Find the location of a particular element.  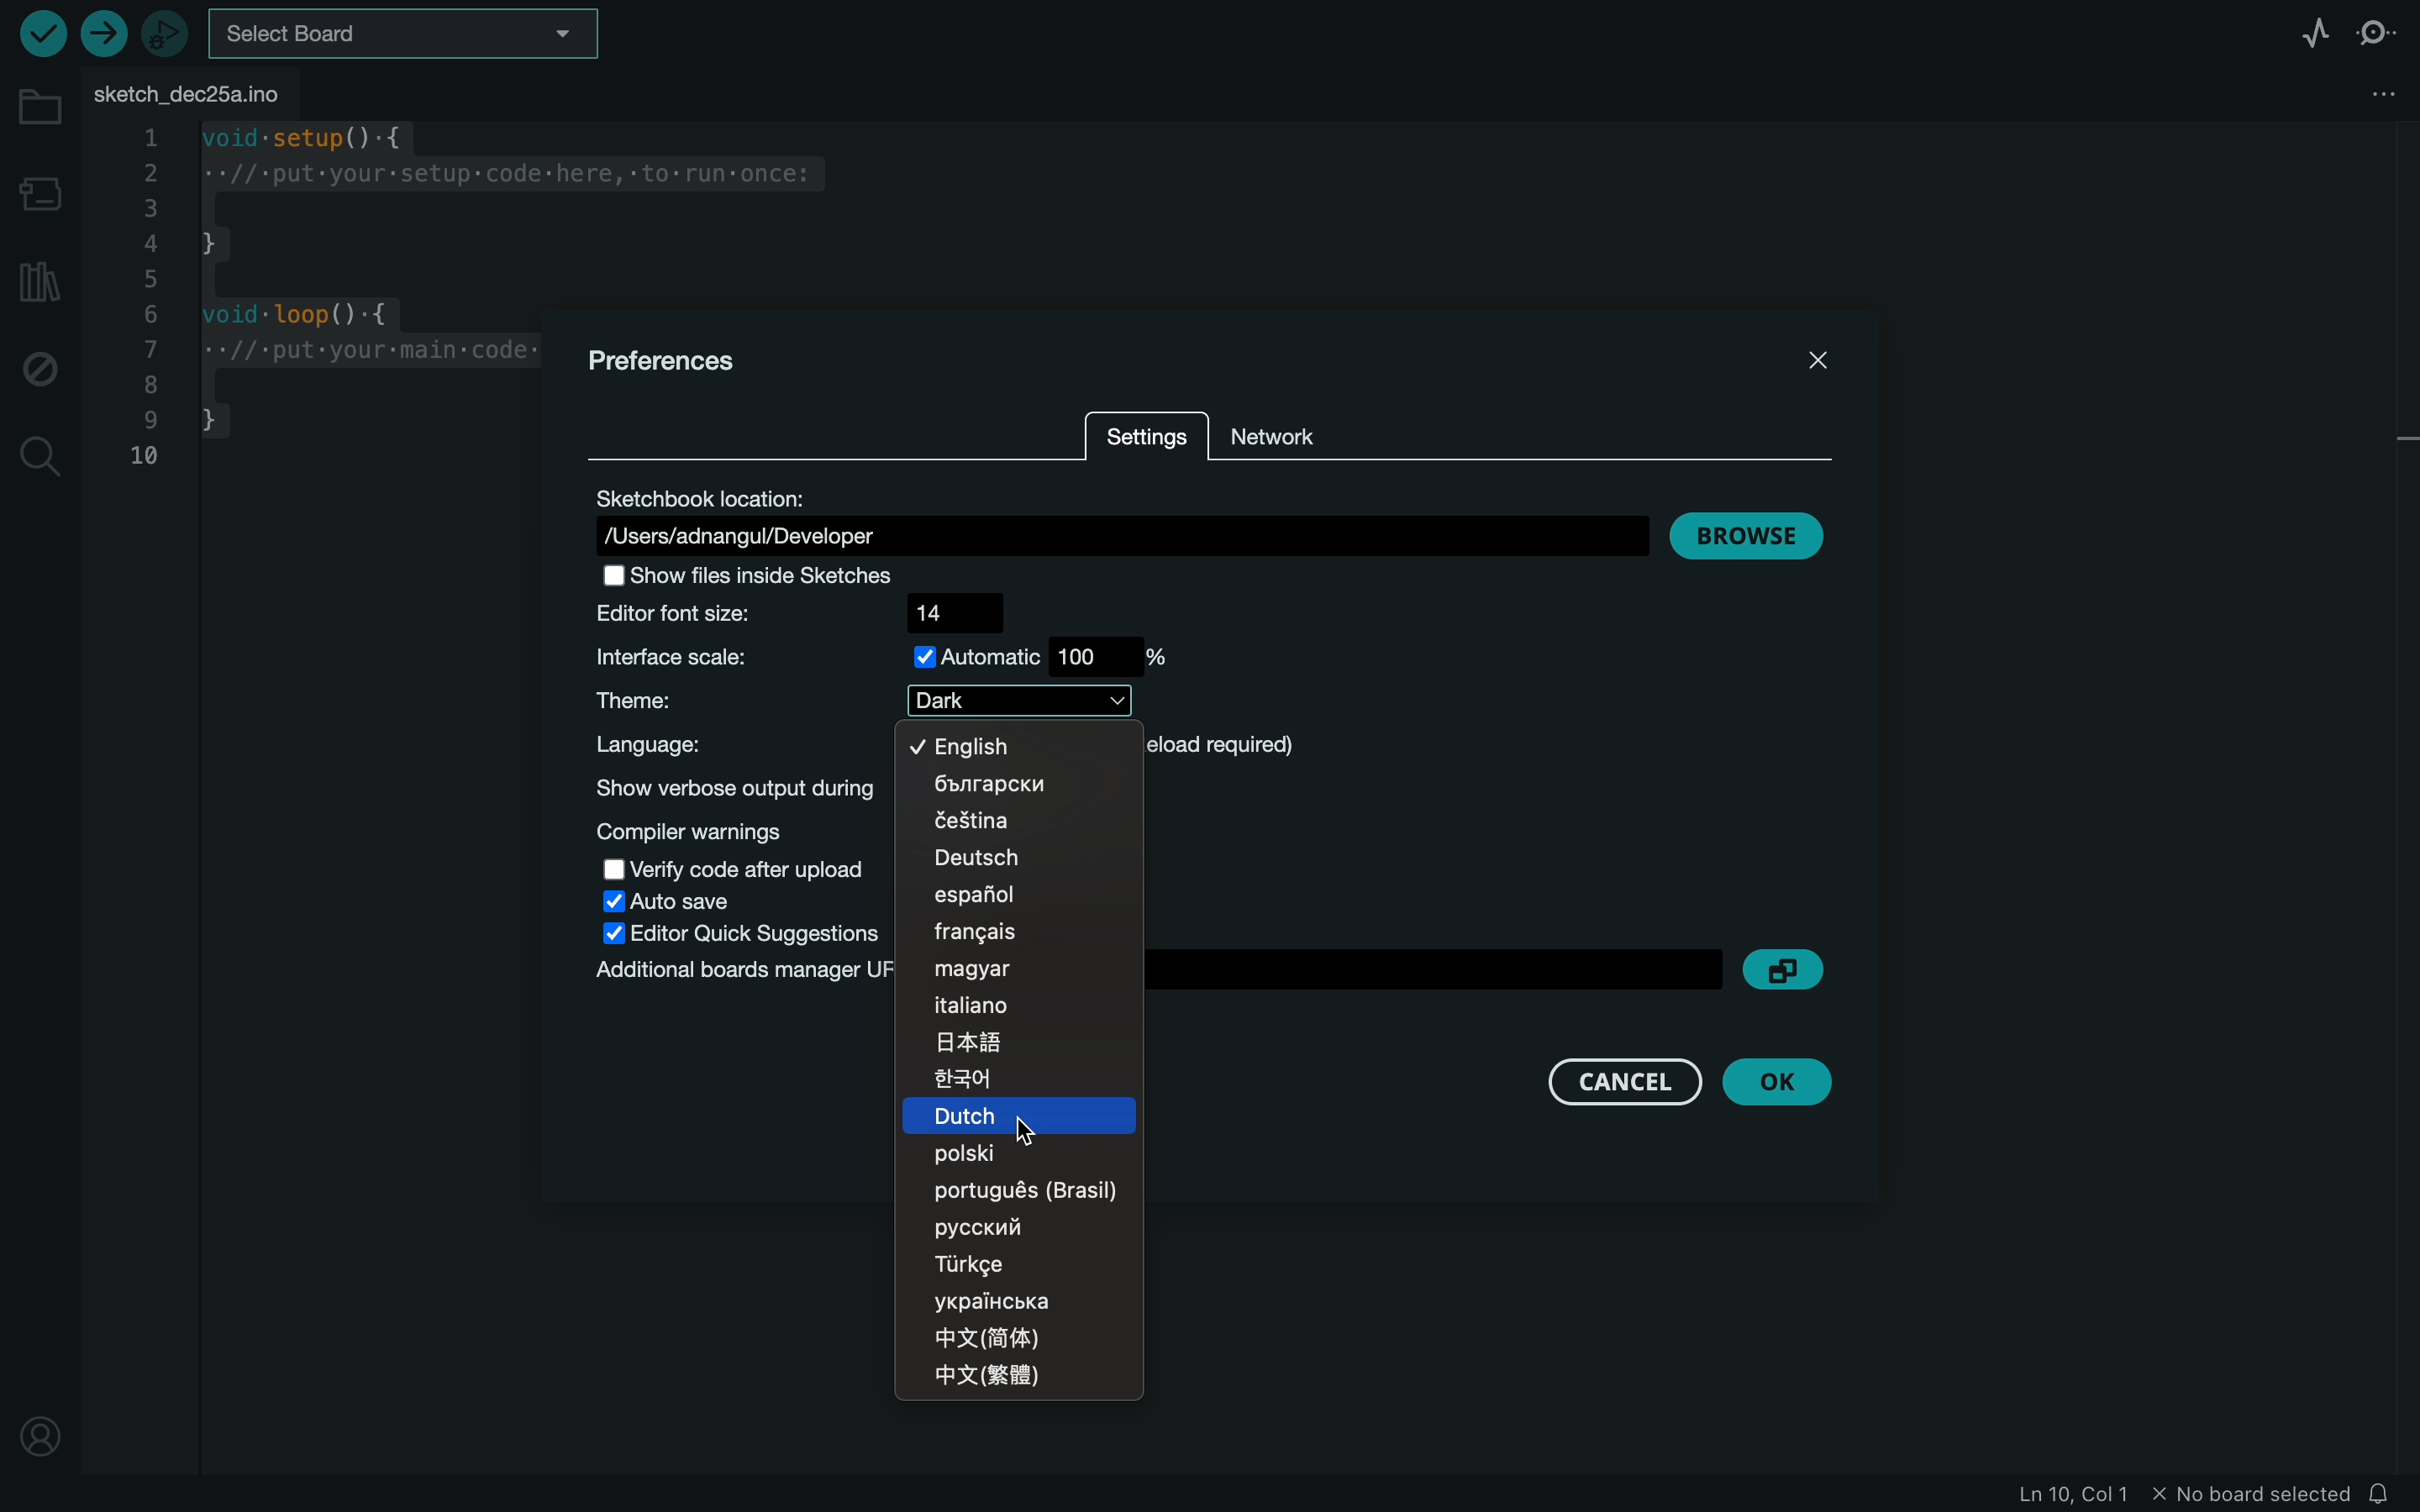

compiler is located at coordinates (731, 832).